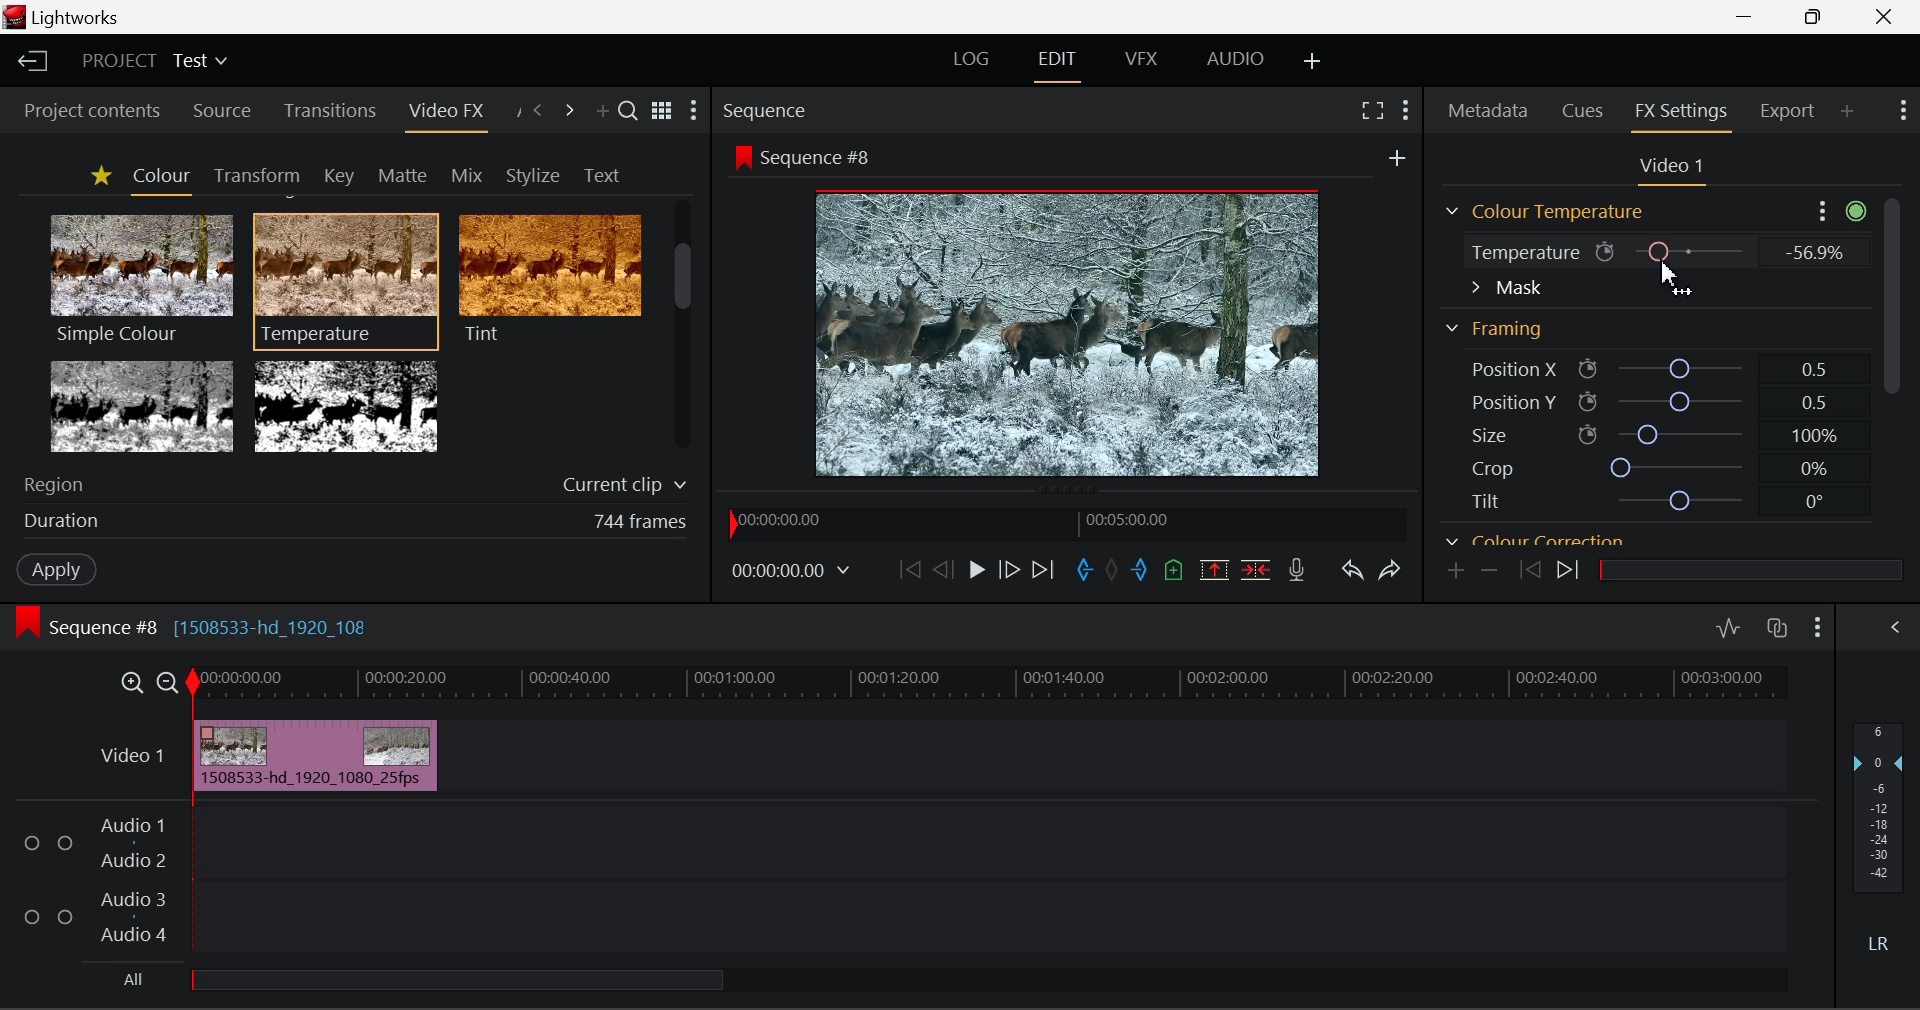  Describe the element at coordinates (974, 58) in the screenshot. I see `LOG Layout` at that location.